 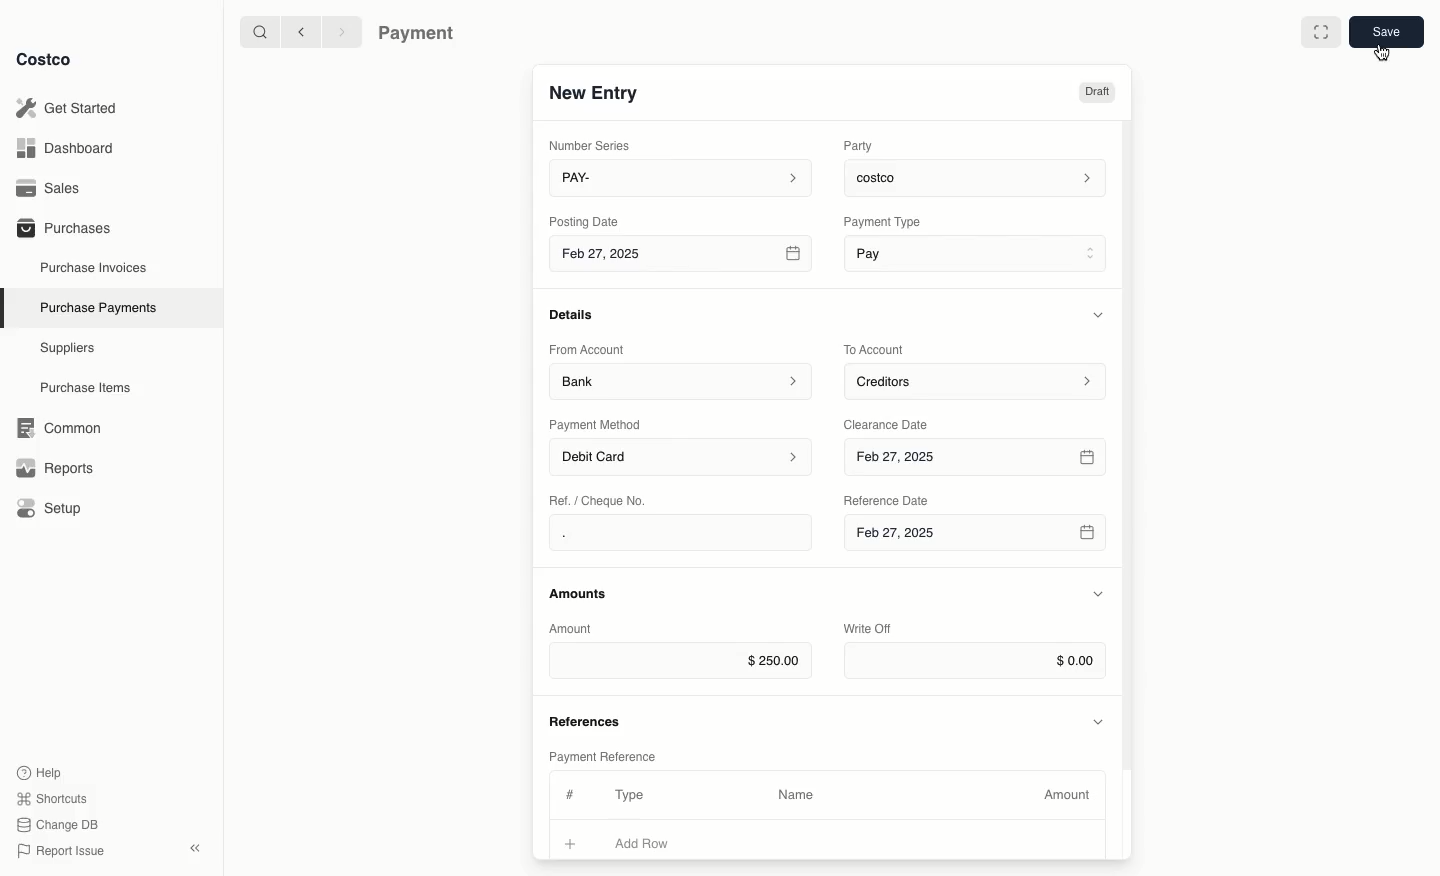 What do you see at coordinates (888, 500) in the screenshot?
I see `‘Reference Date` at bounding box center [888, 500].